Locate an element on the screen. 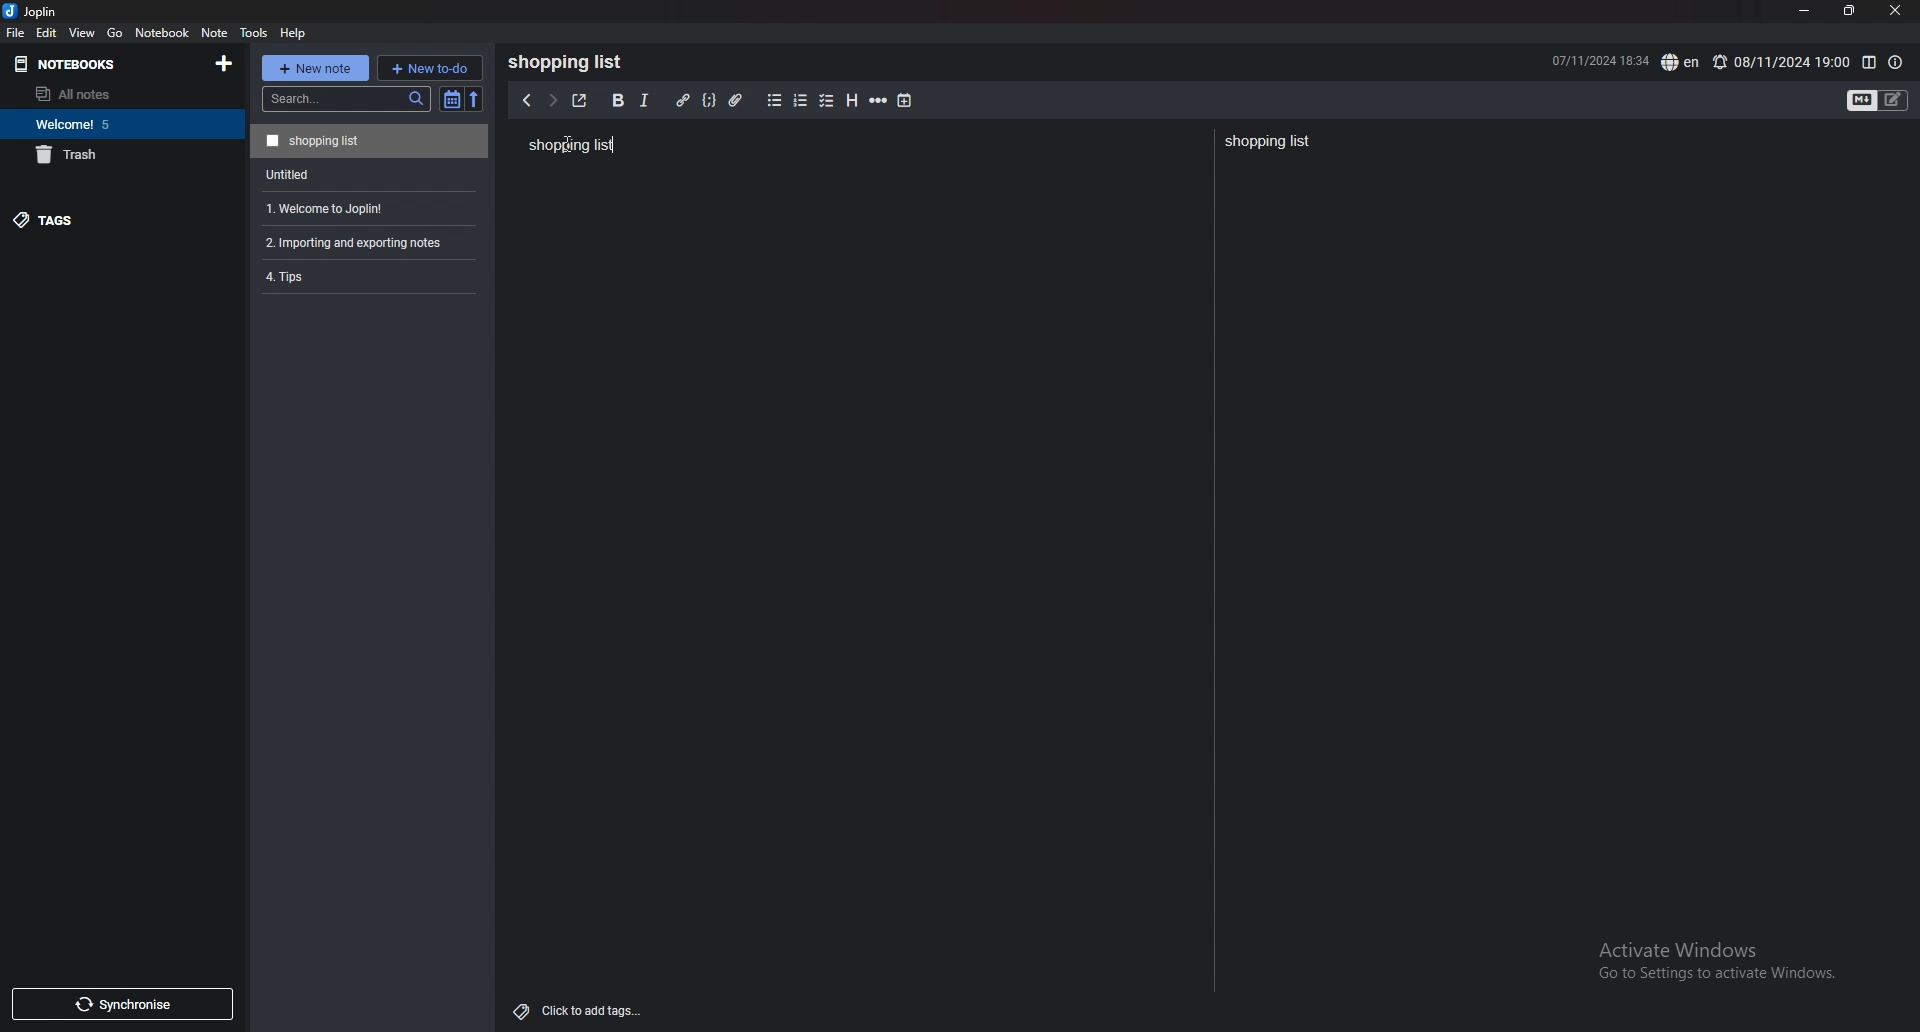 The image size is (1920, 1032). numbered list is located at coordinates (801, 101).